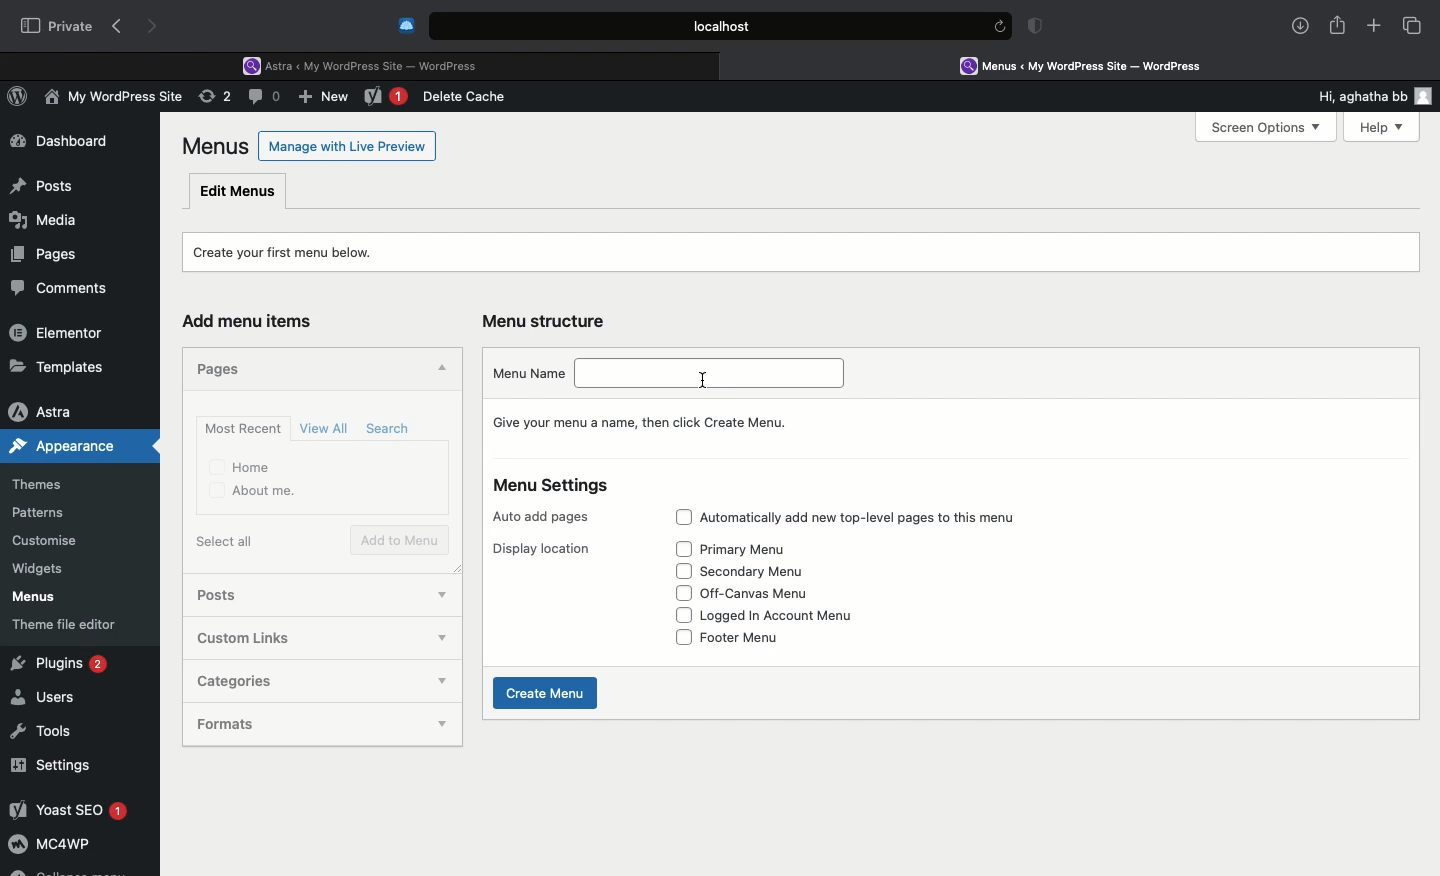 The height and width of the screenshot is (876, 1440). What do you see at coordinates (757, 595) in the screenshot?
I see `Off-canvas menu` at bounding box center [757, 595].